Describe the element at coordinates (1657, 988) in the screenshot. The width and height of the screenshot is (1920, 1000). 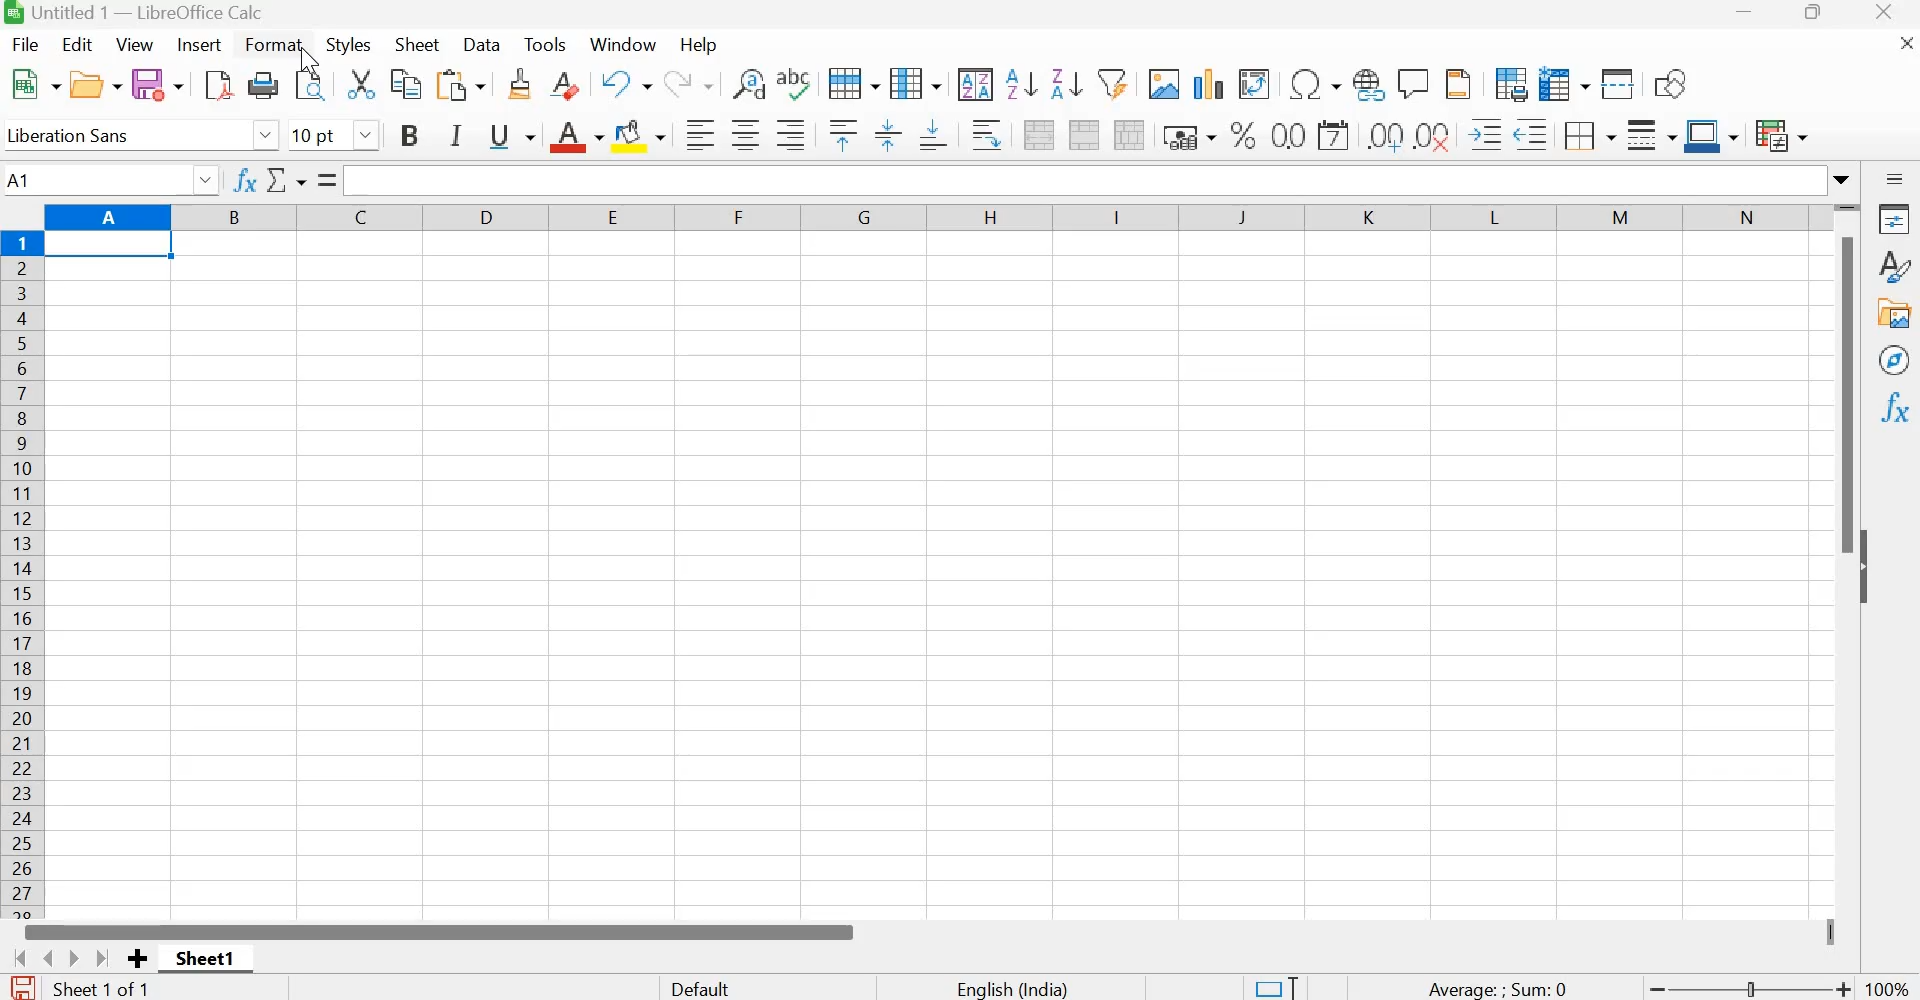
I see `Zoom out` at that location.